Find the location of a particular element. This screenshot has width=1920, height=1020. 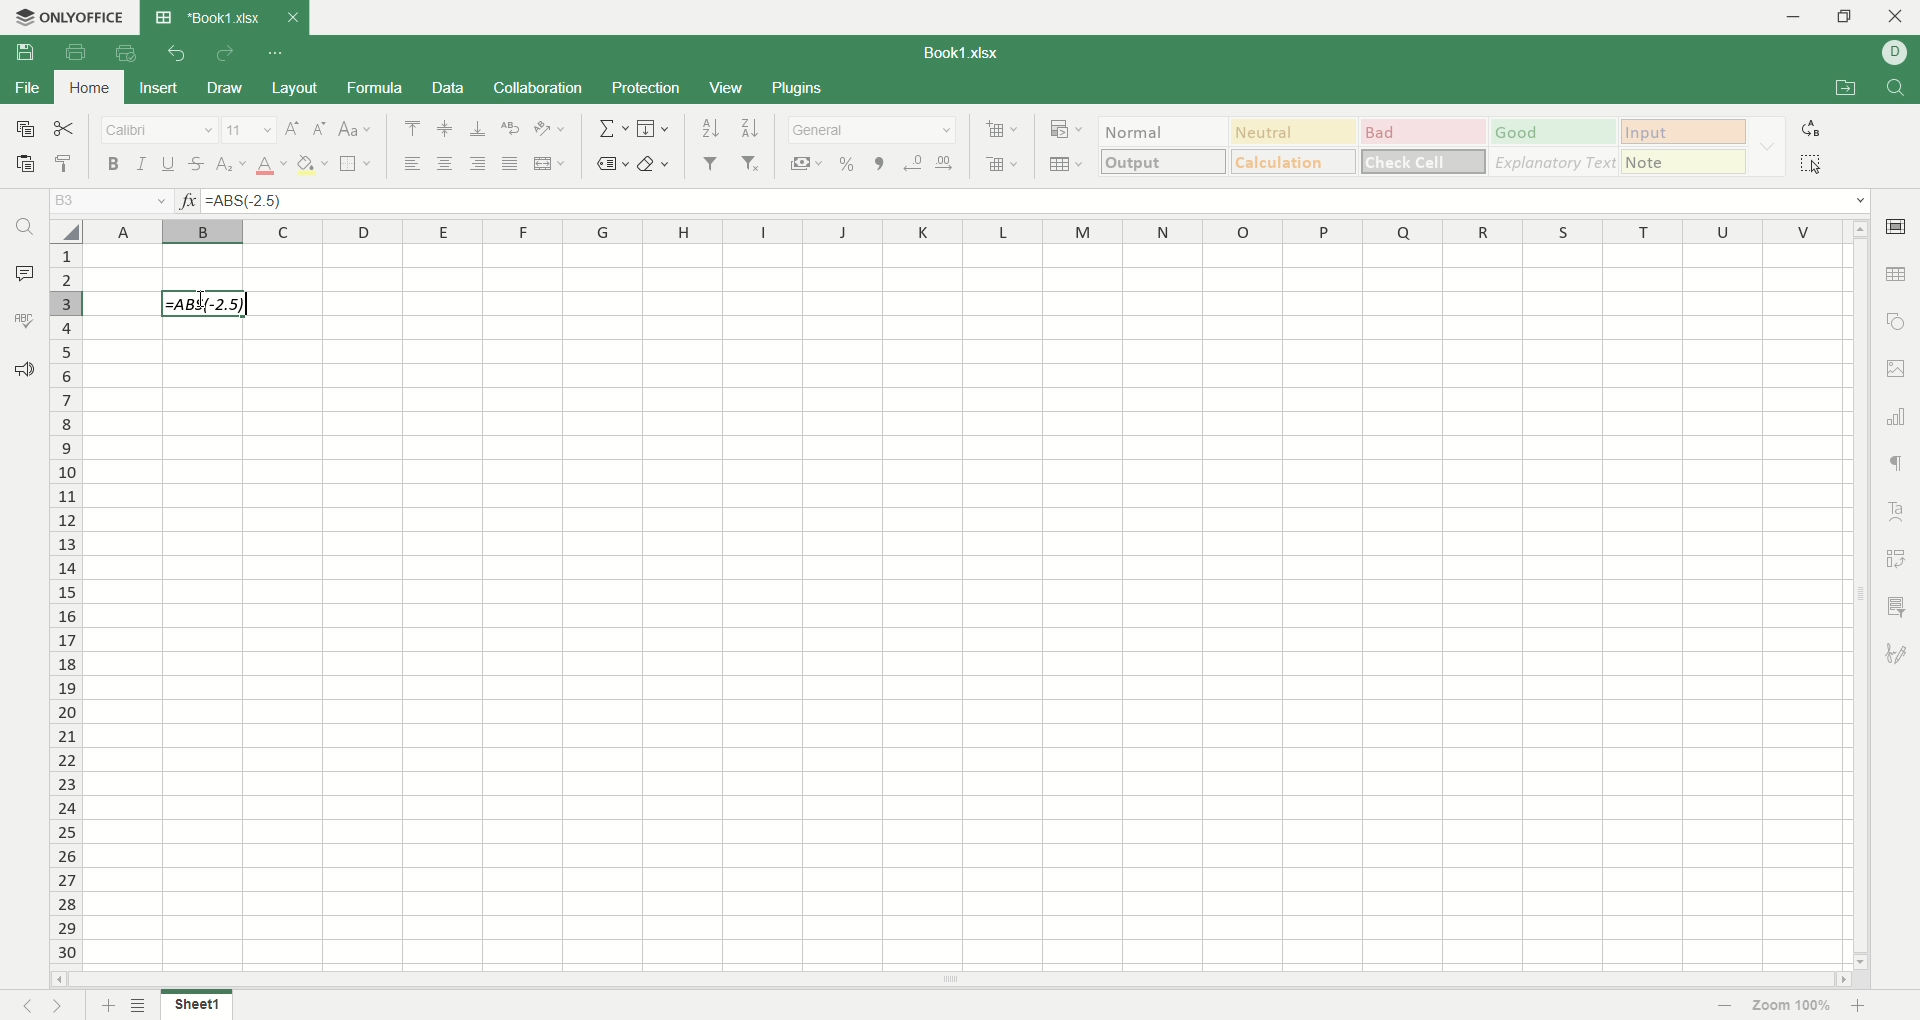

output is located at coordinates (1165, 160).